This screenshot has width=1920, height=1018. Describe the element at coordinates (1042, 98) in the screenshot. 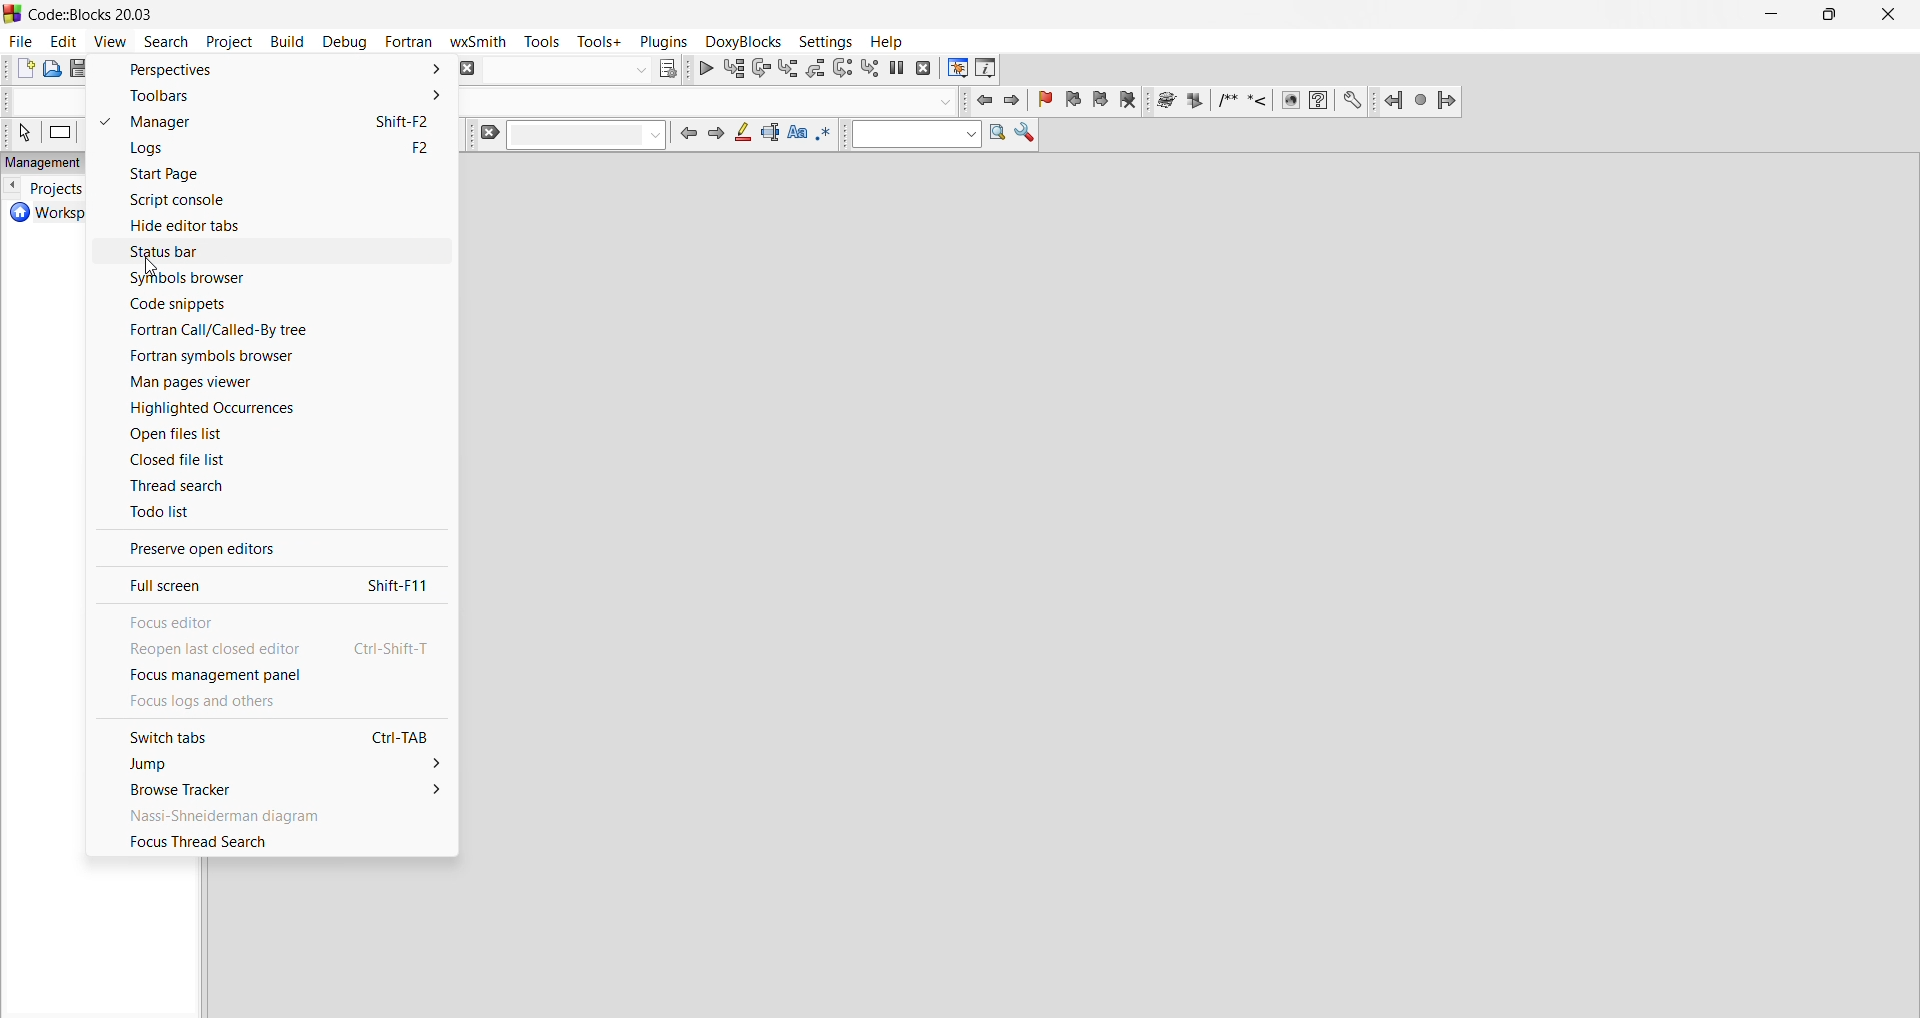

I see `toggle bookmark` at that location.